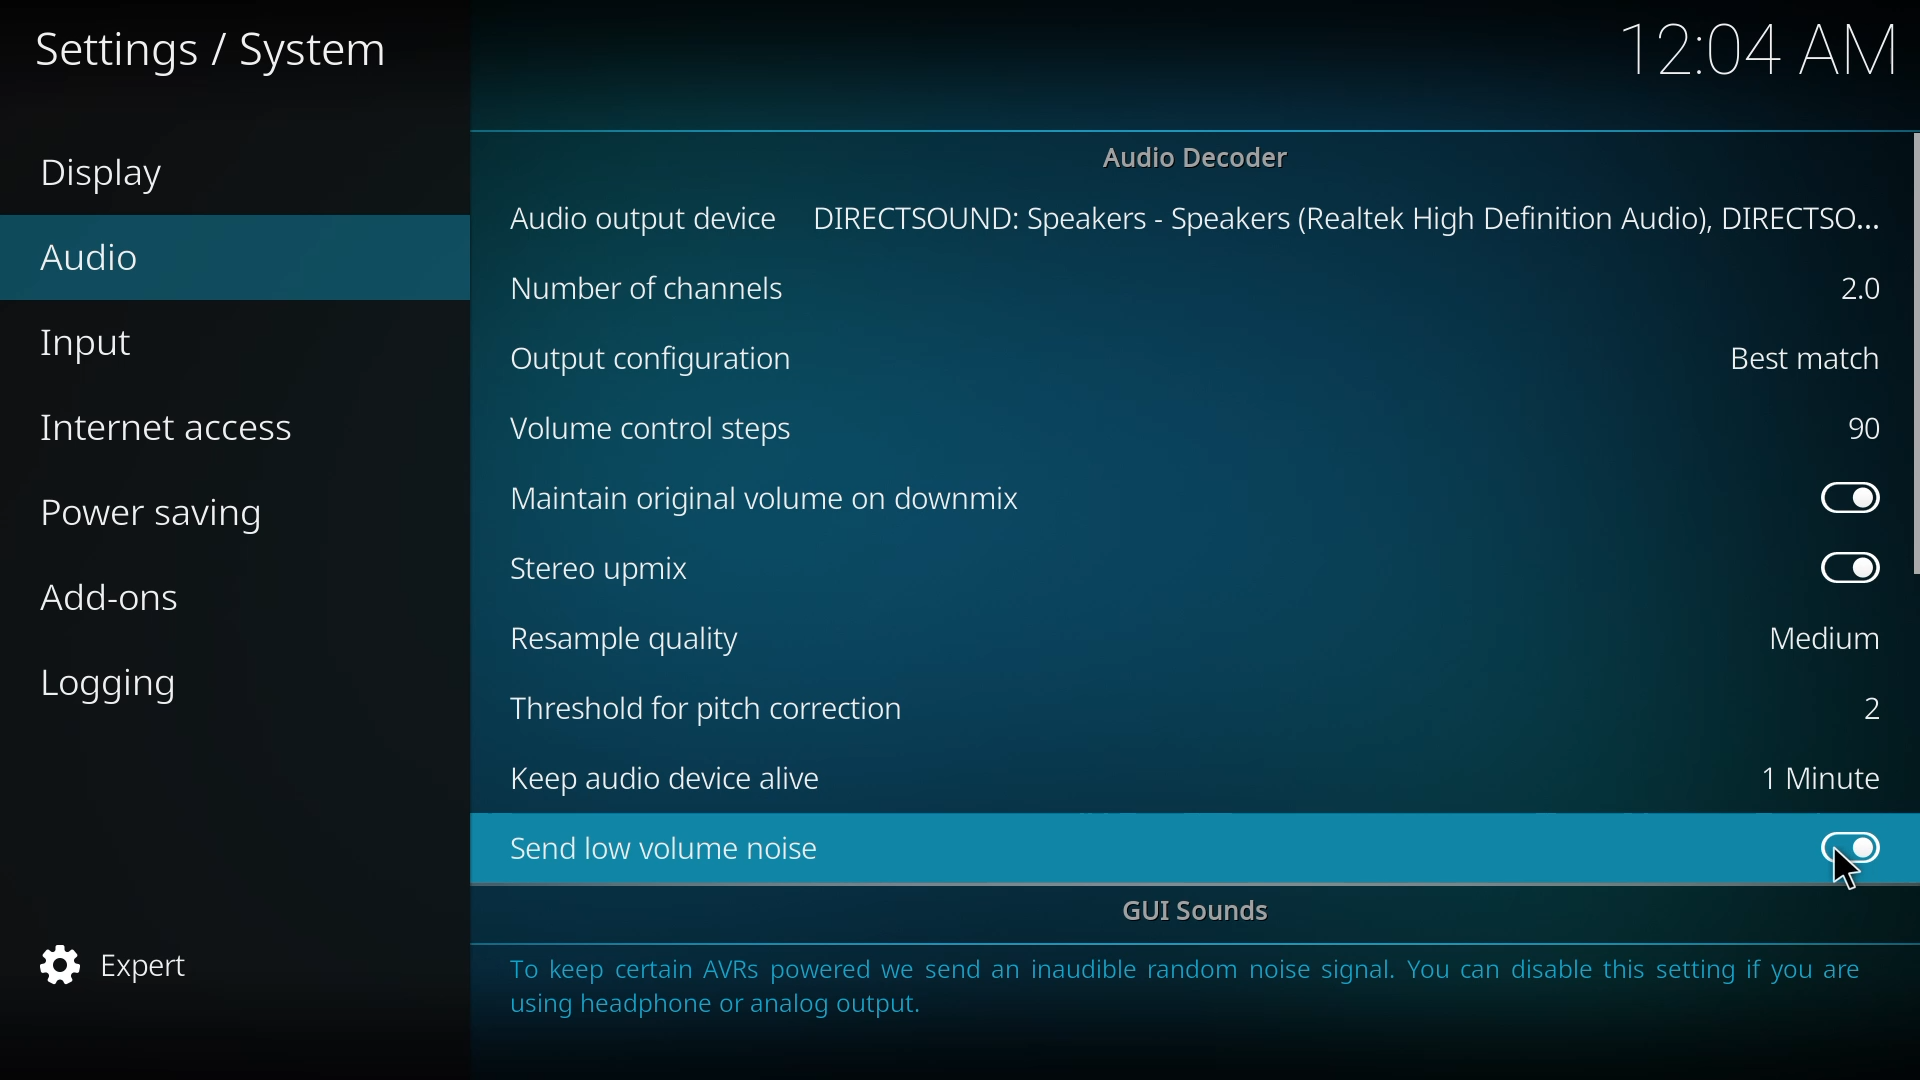  Describe the element at coordinates (666, 848) in the screenshot. I see `send low volume noise` at that location.